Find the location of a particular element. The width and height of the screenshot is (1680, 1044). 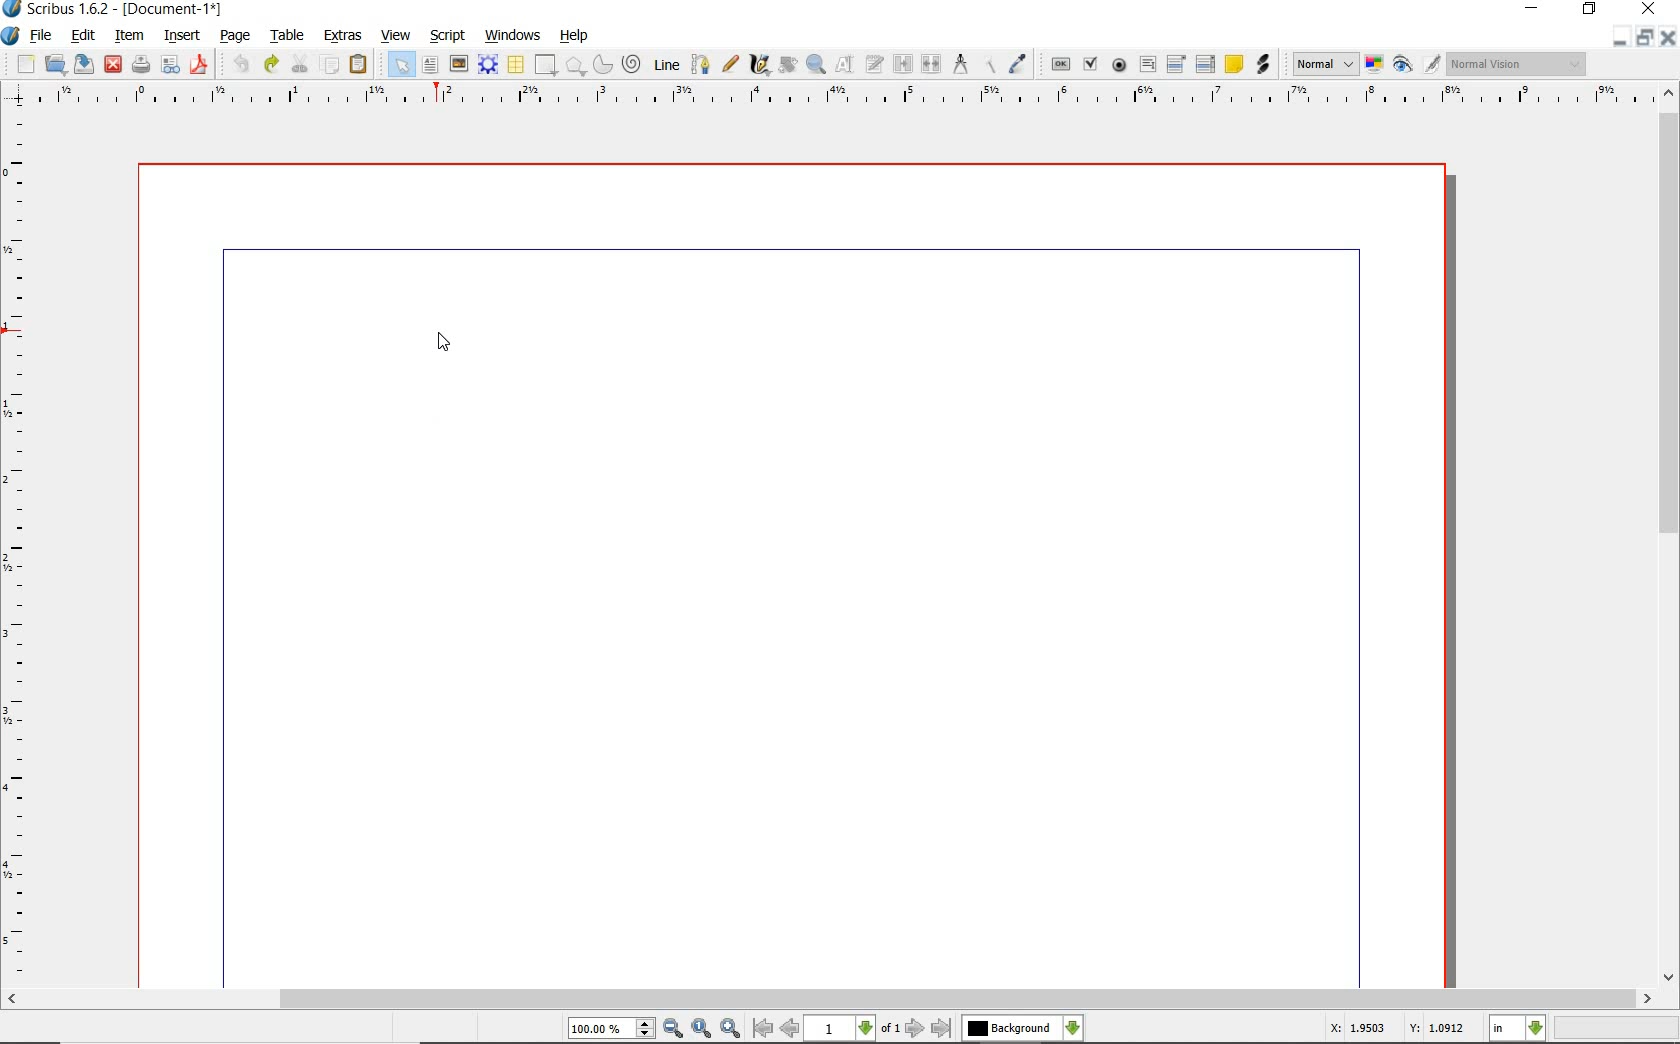

pdf push button is located at coordinates (1061, 63).